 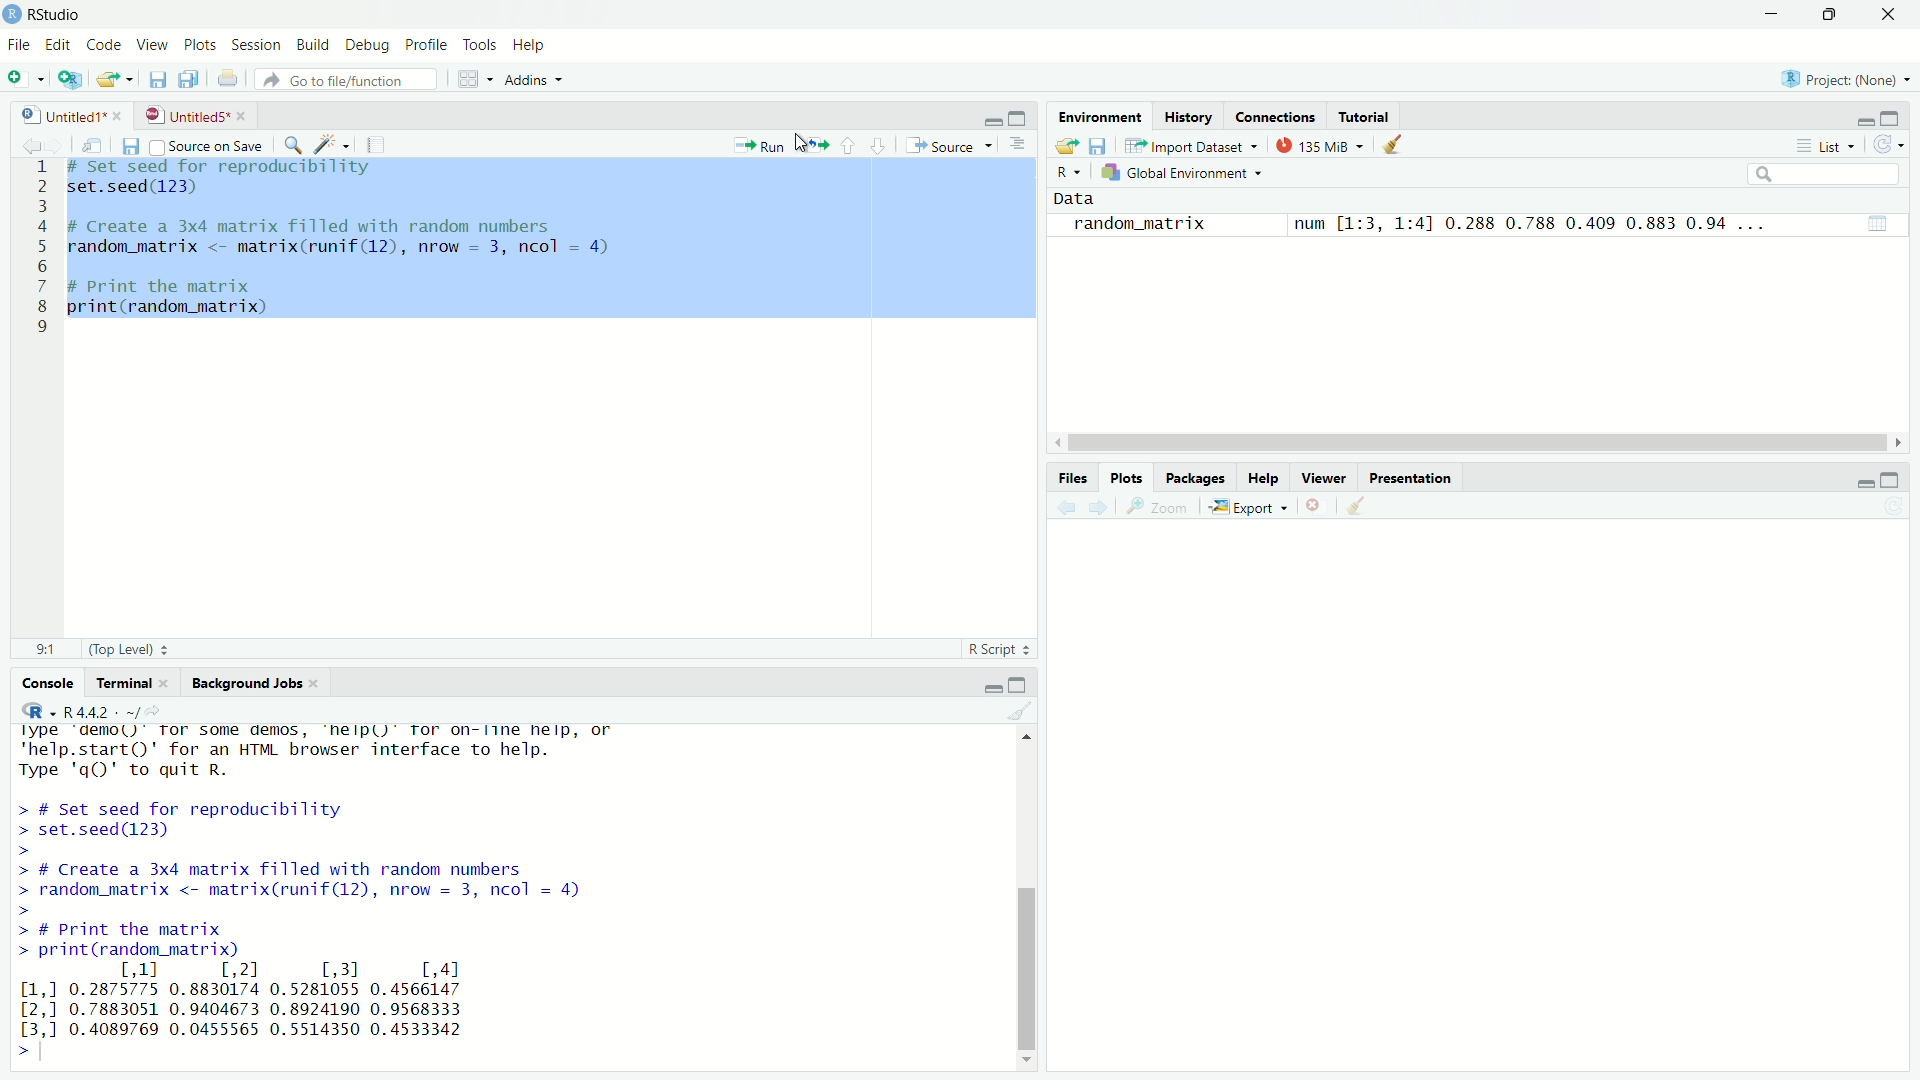 What do you see at coordinates (20, 44) in the screenshot?
I see `File` at bounding box center [20, 44].